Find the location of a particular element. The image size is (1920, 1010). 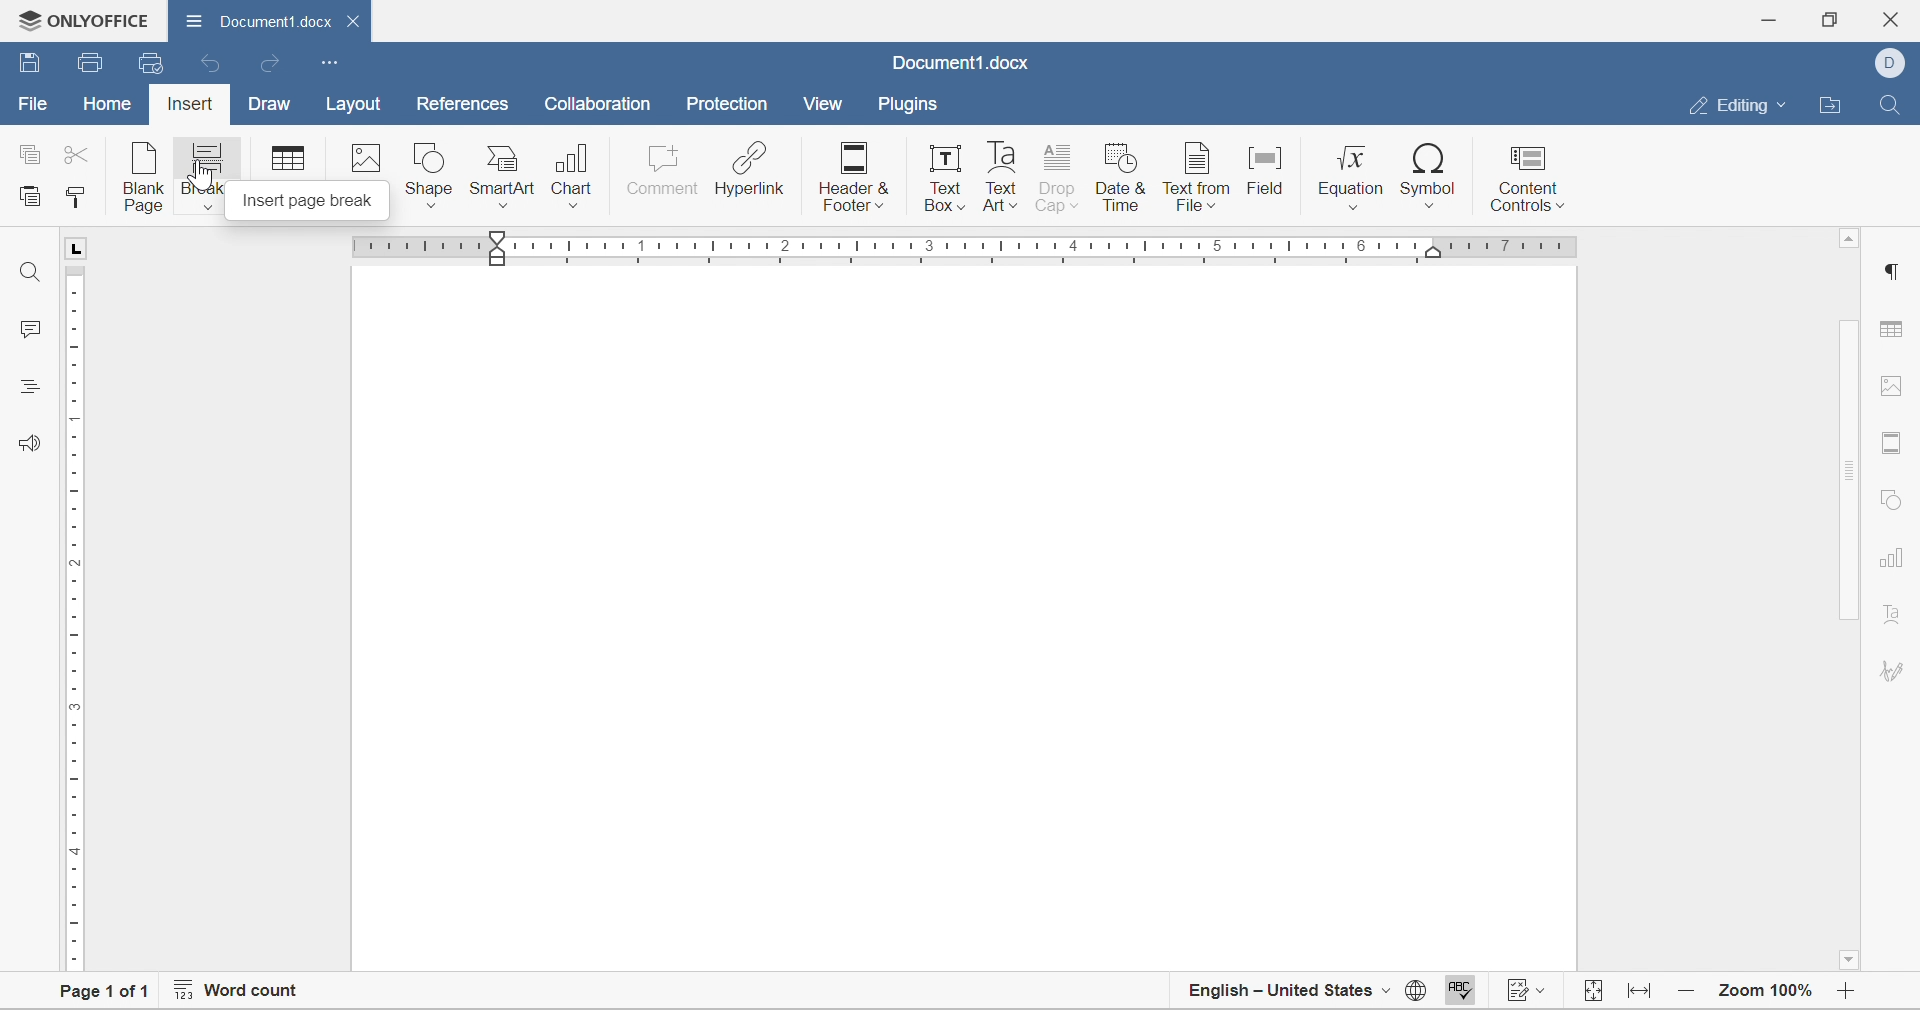

File is located at coordinates (28, 105).